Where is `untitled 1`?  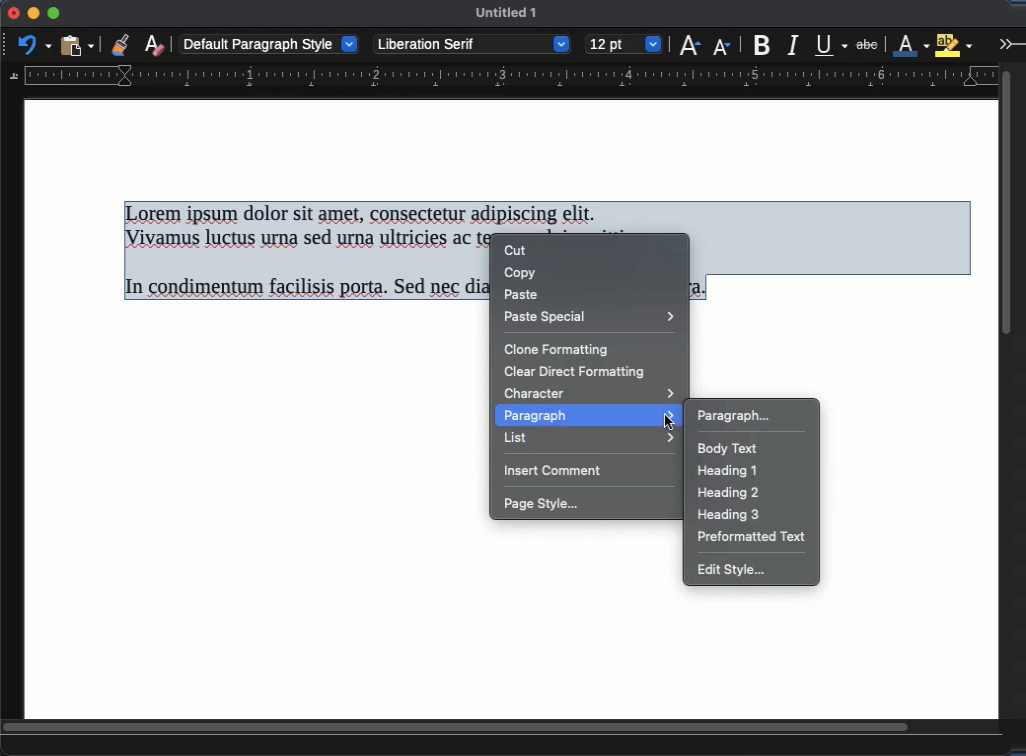 untitled 1 is located at coordinates (506, 12).